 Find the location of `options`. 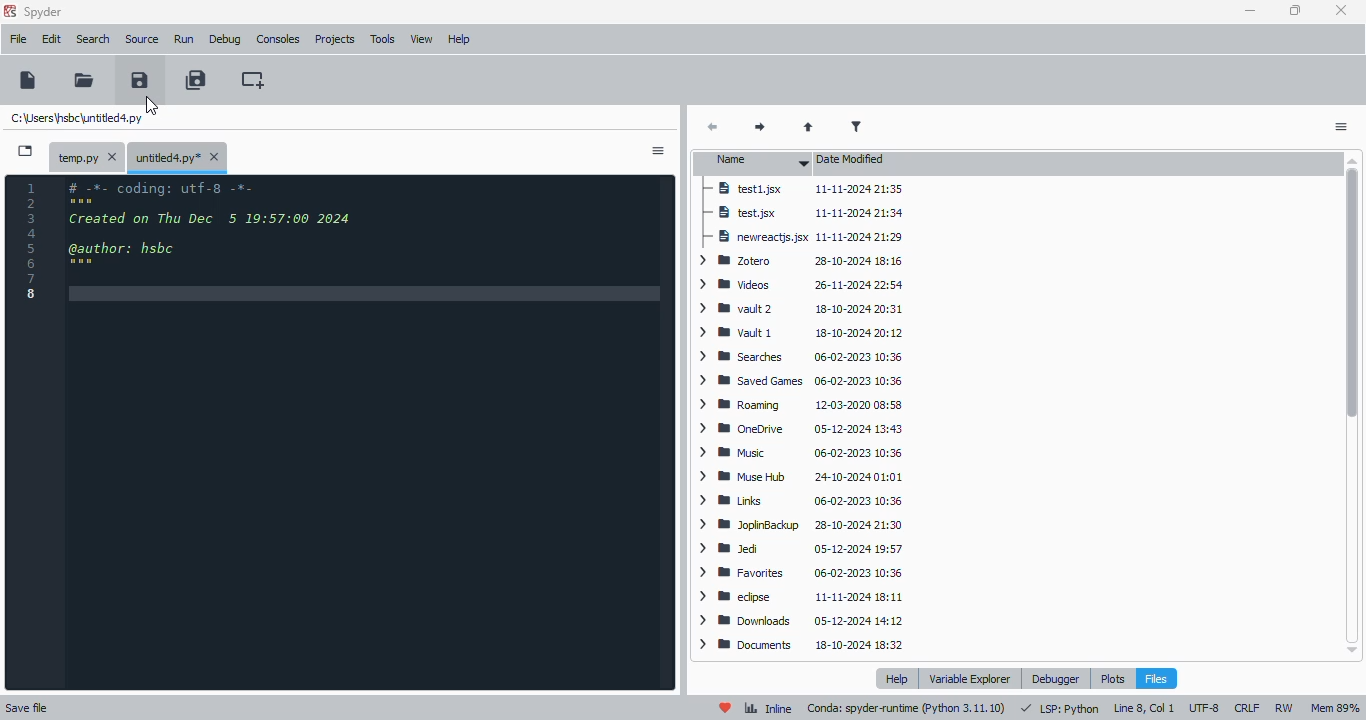

options is located at coordinates (1341, 127).